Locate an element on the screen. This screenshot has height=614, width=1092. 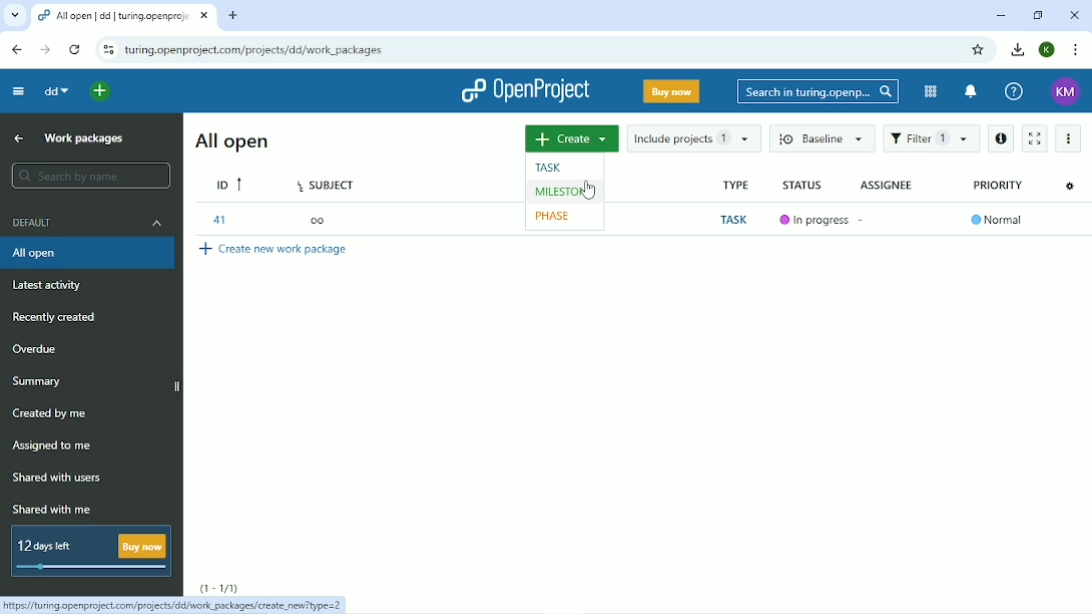
Forward is located at coordinates (45, 50).